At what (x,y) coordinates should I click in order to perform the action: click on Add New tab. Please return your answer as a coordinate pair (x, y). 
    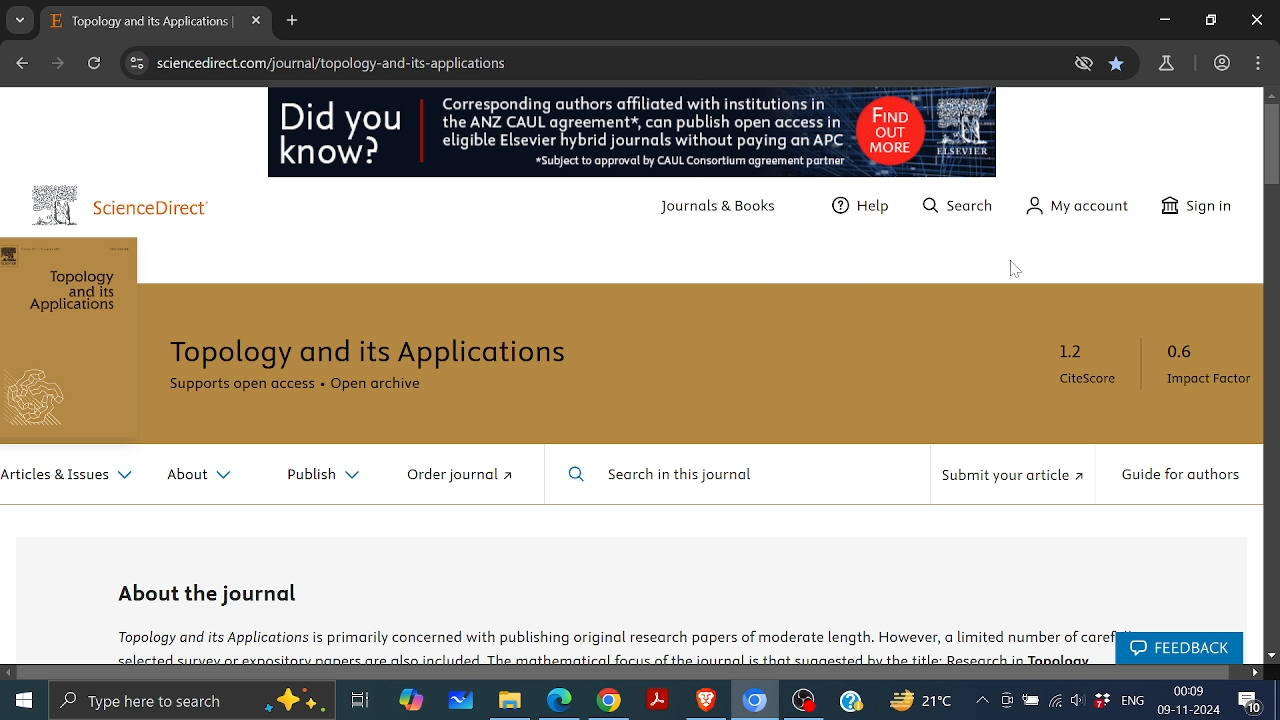
    Looking at the image, I should click on (293, 22).